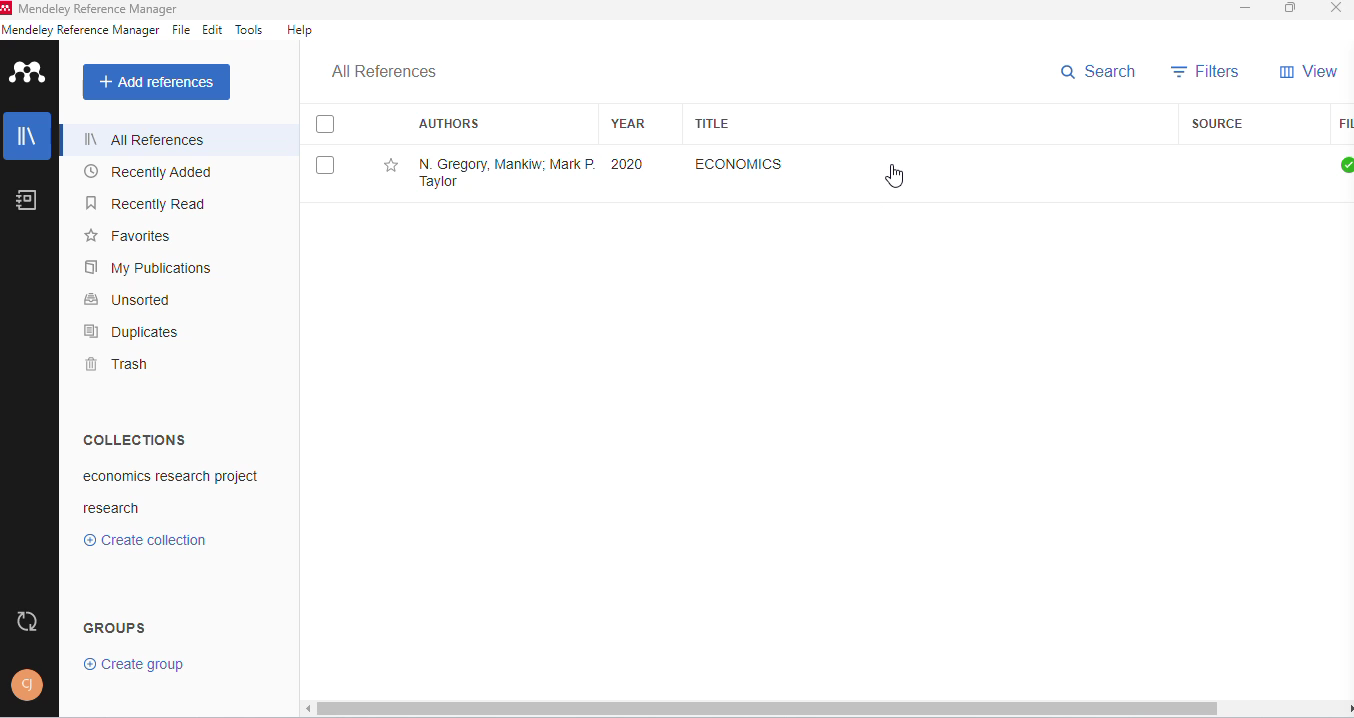 Image resolution: width=1354 pixels, height=718 pixels. I want to click on library, so click(28, 136).